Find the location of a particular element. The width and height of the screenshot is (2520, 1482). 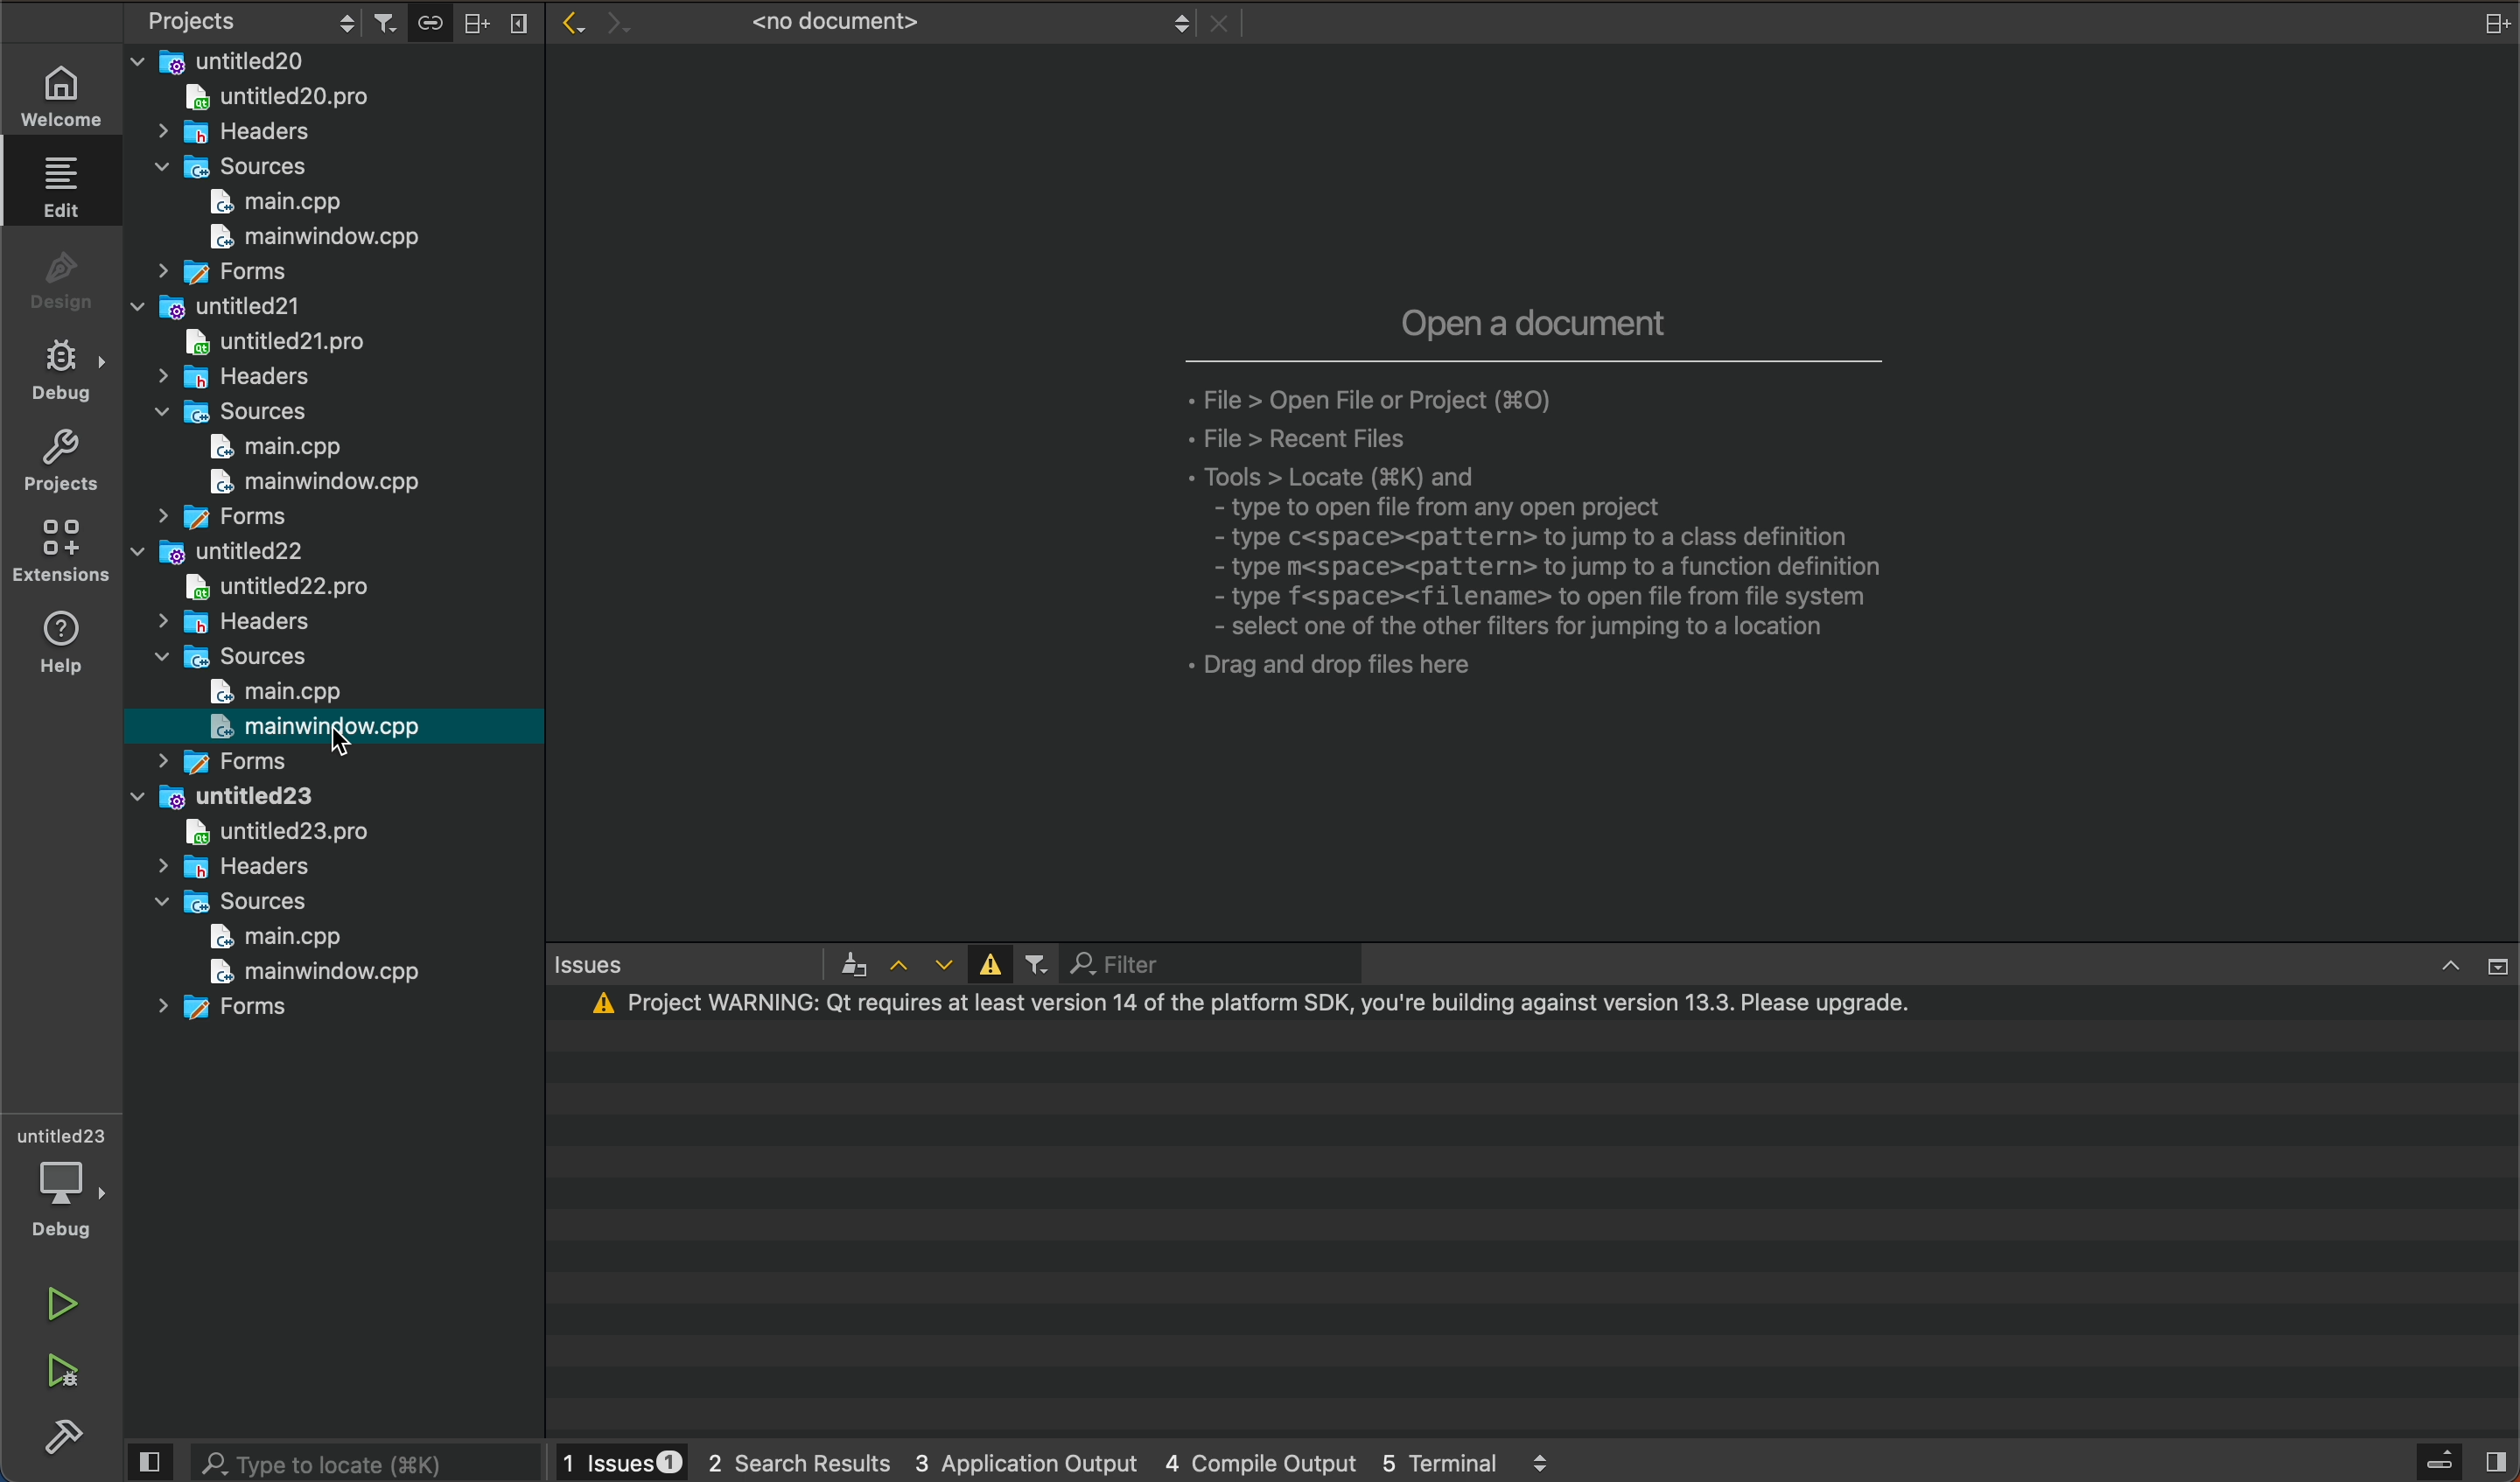

filter is located at coordinates (1171, 964).